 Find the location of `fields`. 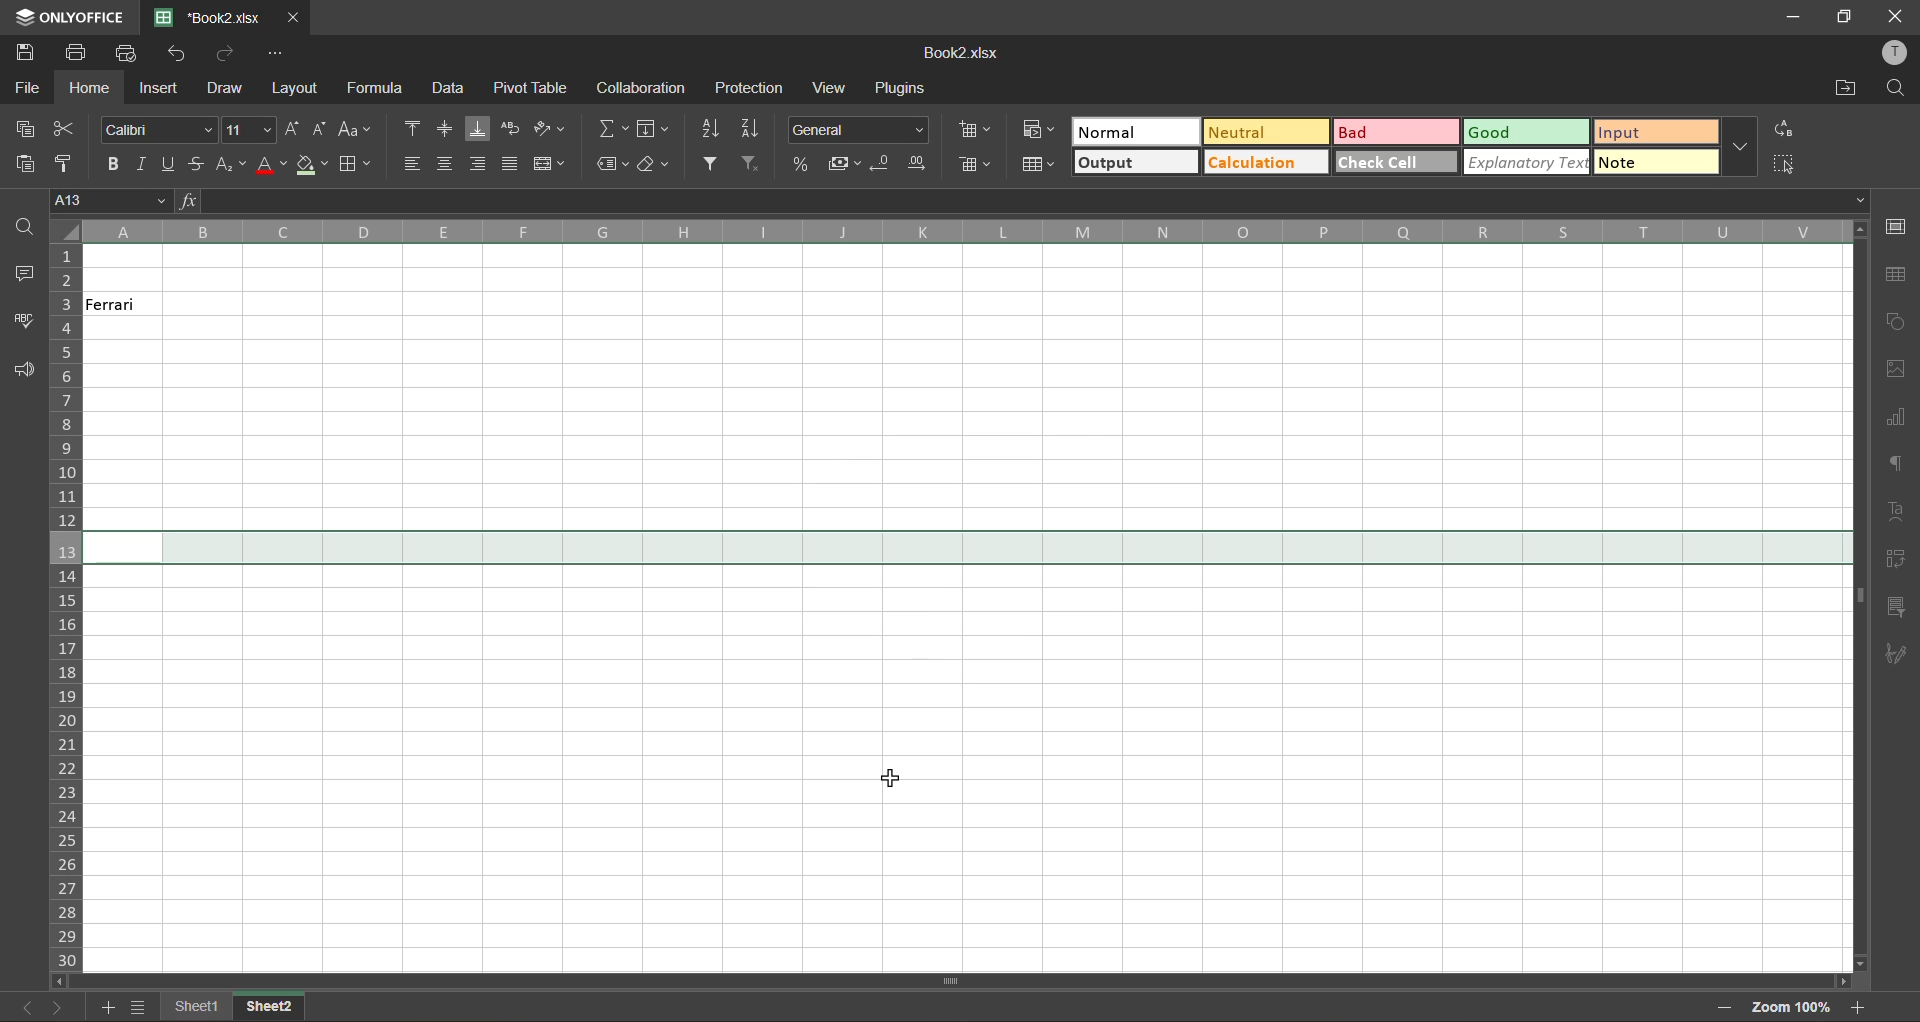

fields is located at coordinates (653, 131).